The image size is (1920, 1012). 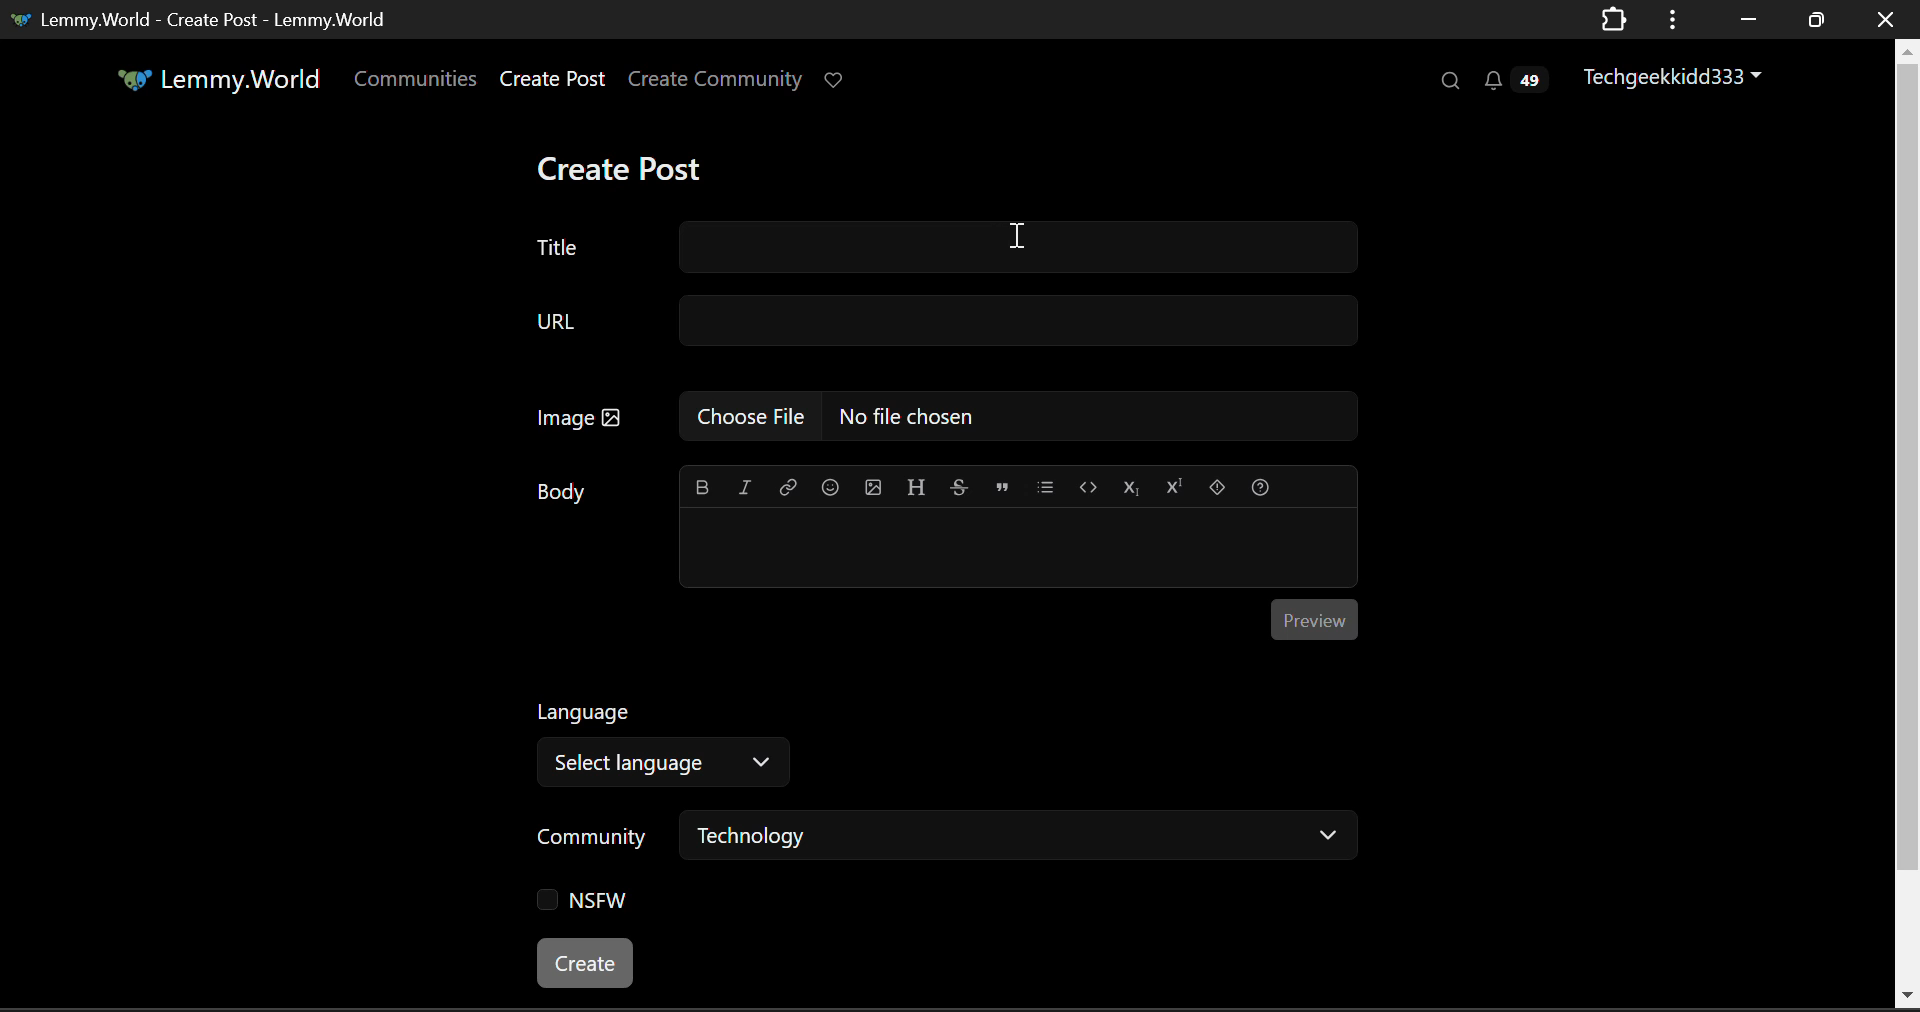 I want to click on Donate to Lemmy, so click(x=835, y=82).